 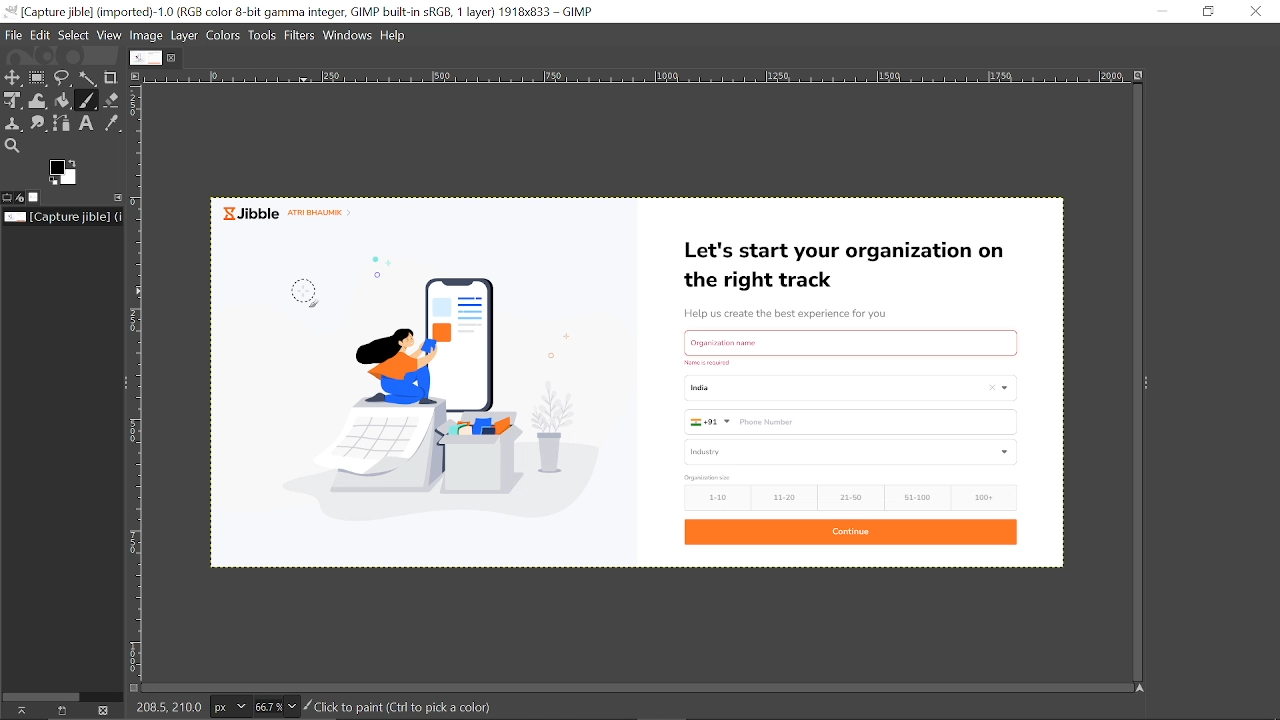 I want to click on Help, so click(x=395, y=36).